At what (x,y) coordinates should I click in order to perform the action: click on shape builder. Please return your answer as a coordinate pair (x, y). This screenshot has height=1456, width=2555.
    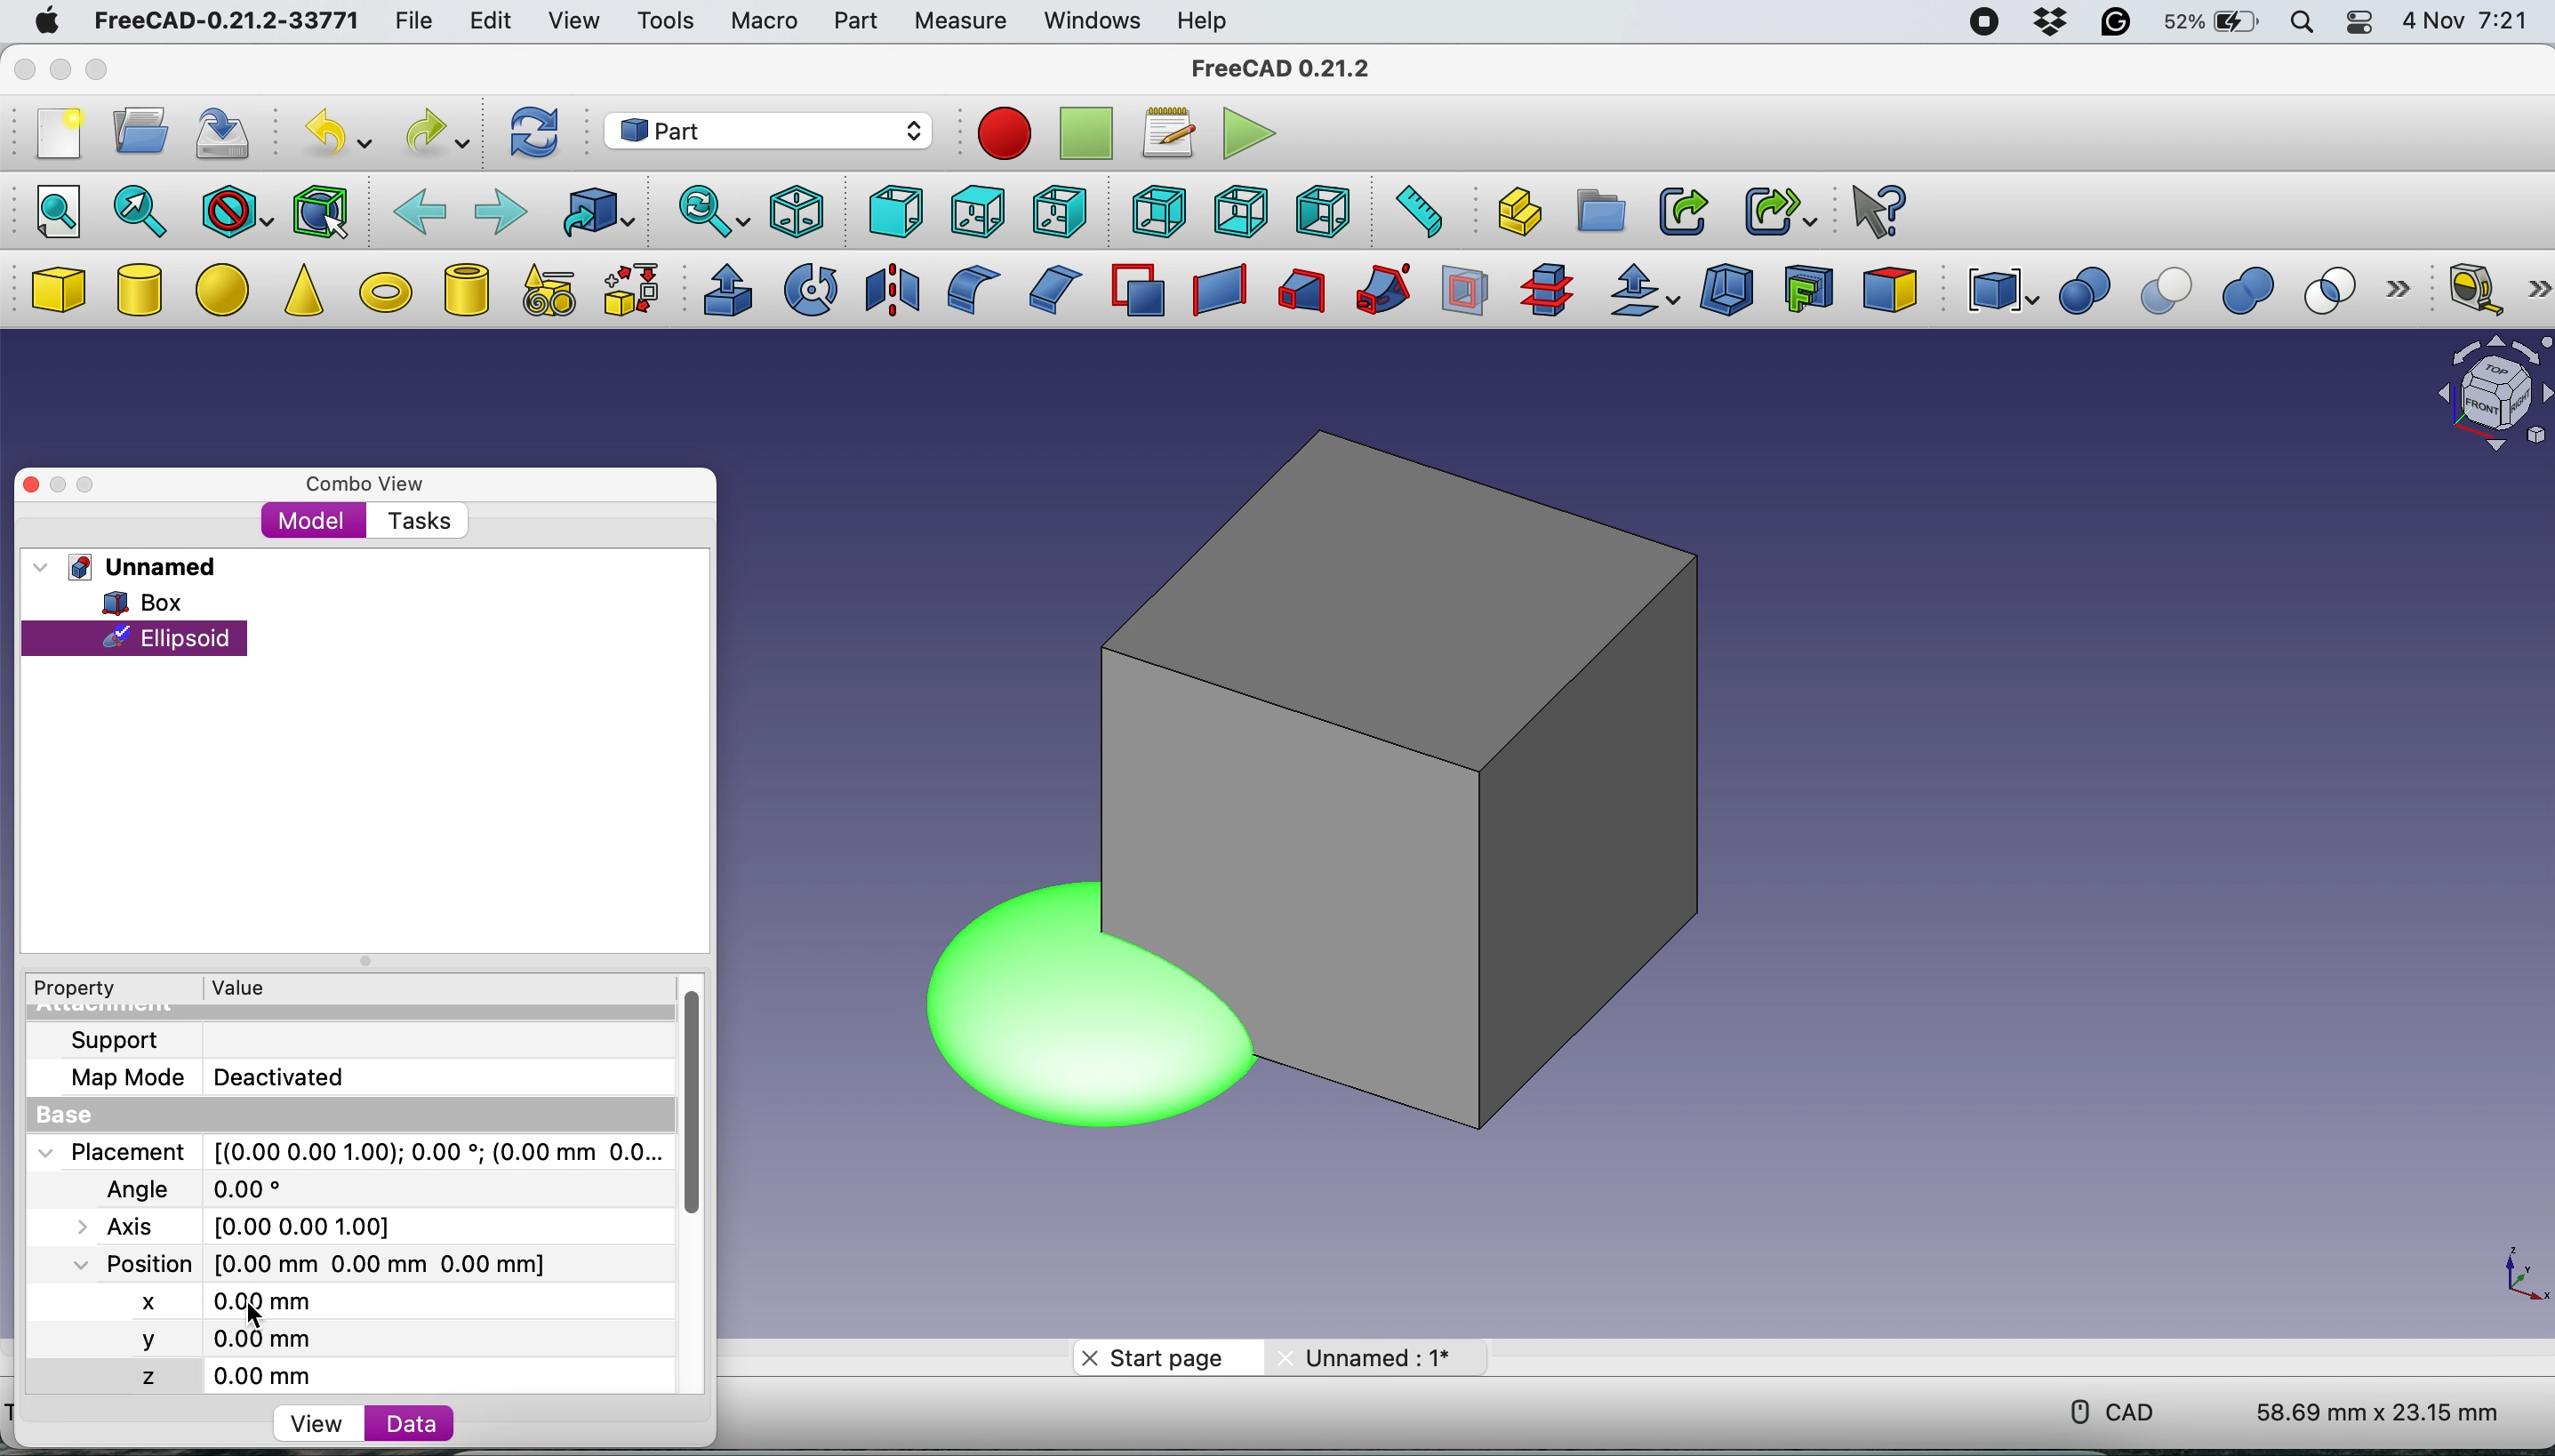
    Looking at the image, I should click on (631, 289).